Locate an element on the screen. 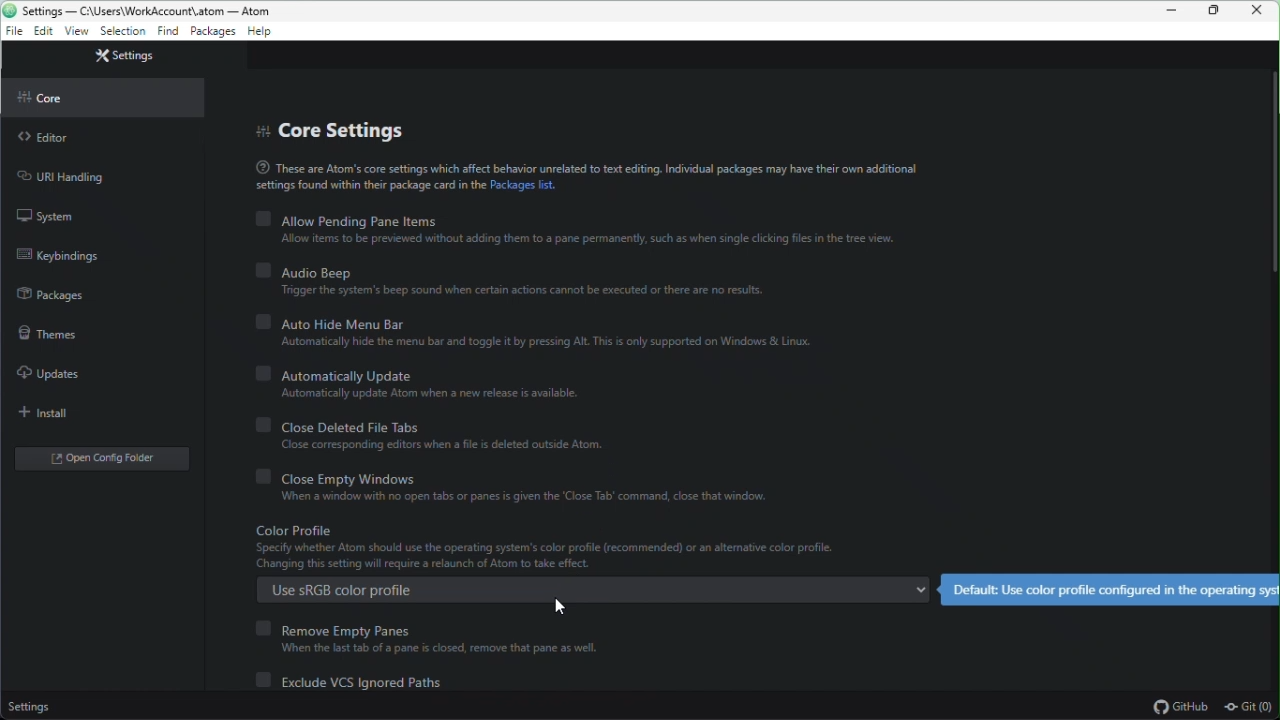 This screenshot has height=720, width=1280. Settings is located at coordinates (30, 709).